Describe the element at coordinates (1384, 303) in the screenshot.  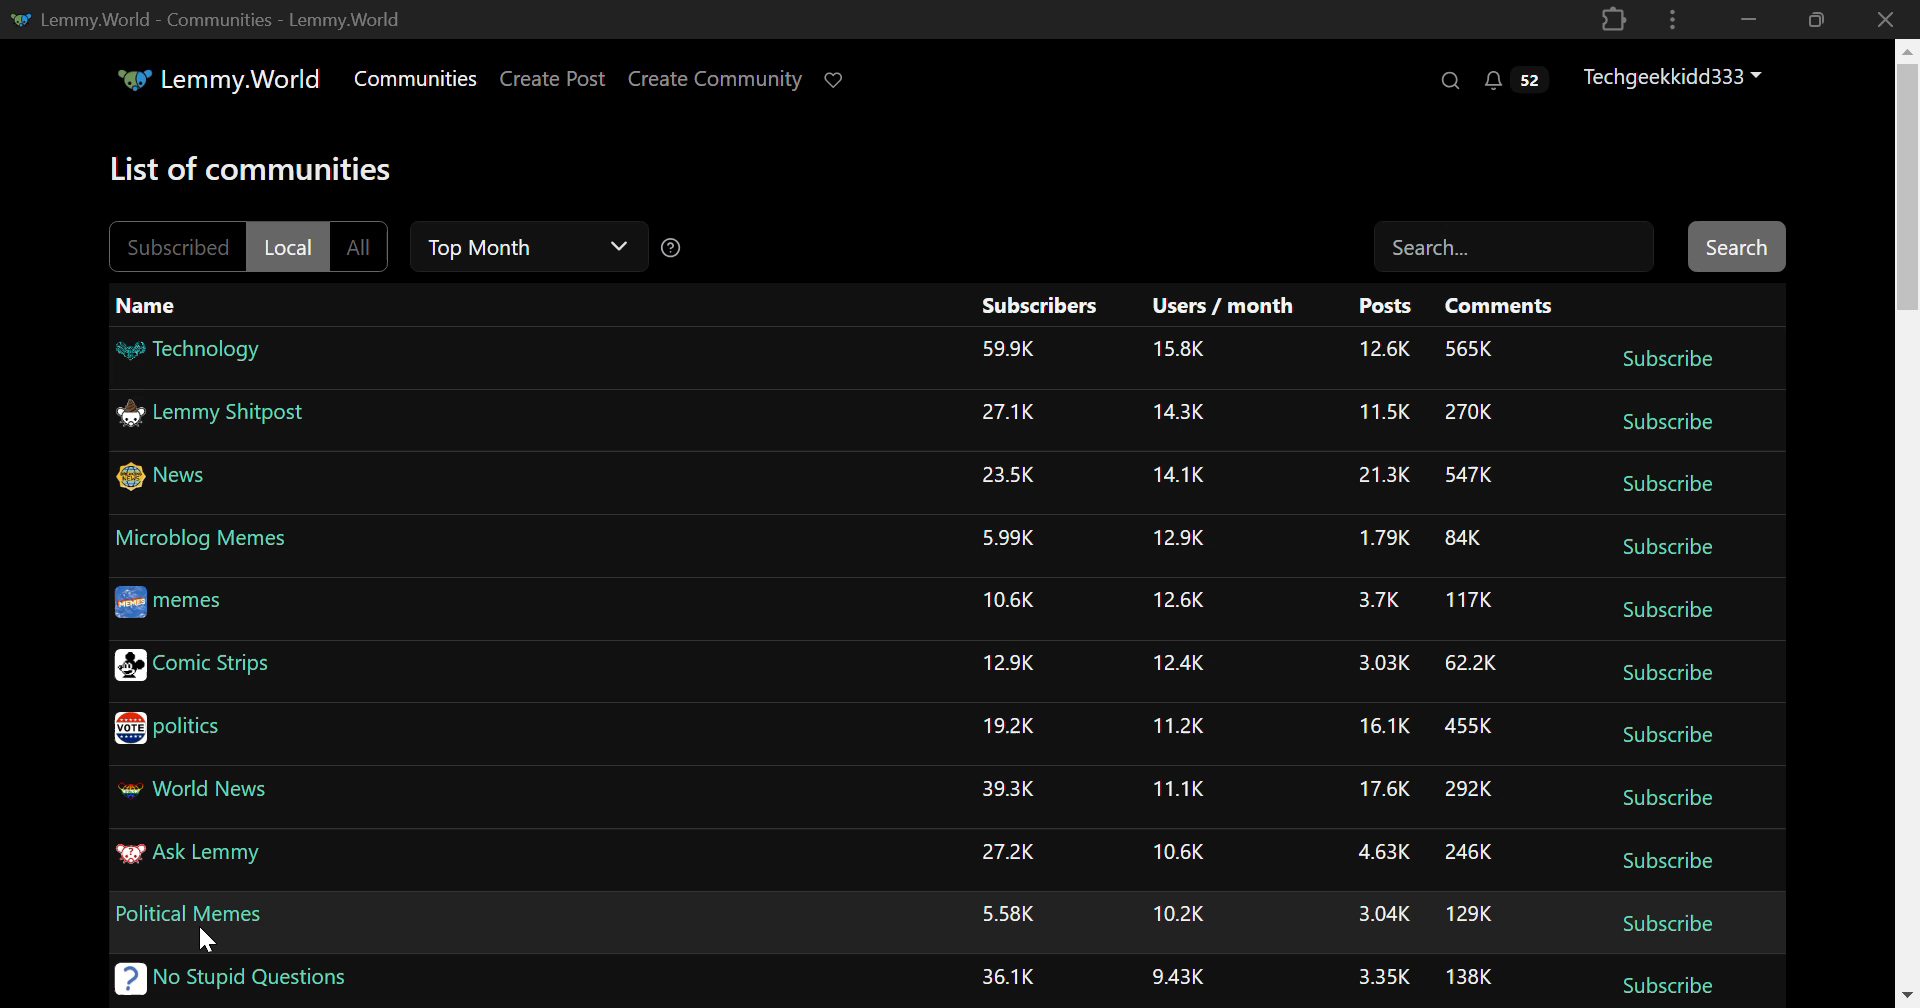
I see `Post Column Heading` at that location.